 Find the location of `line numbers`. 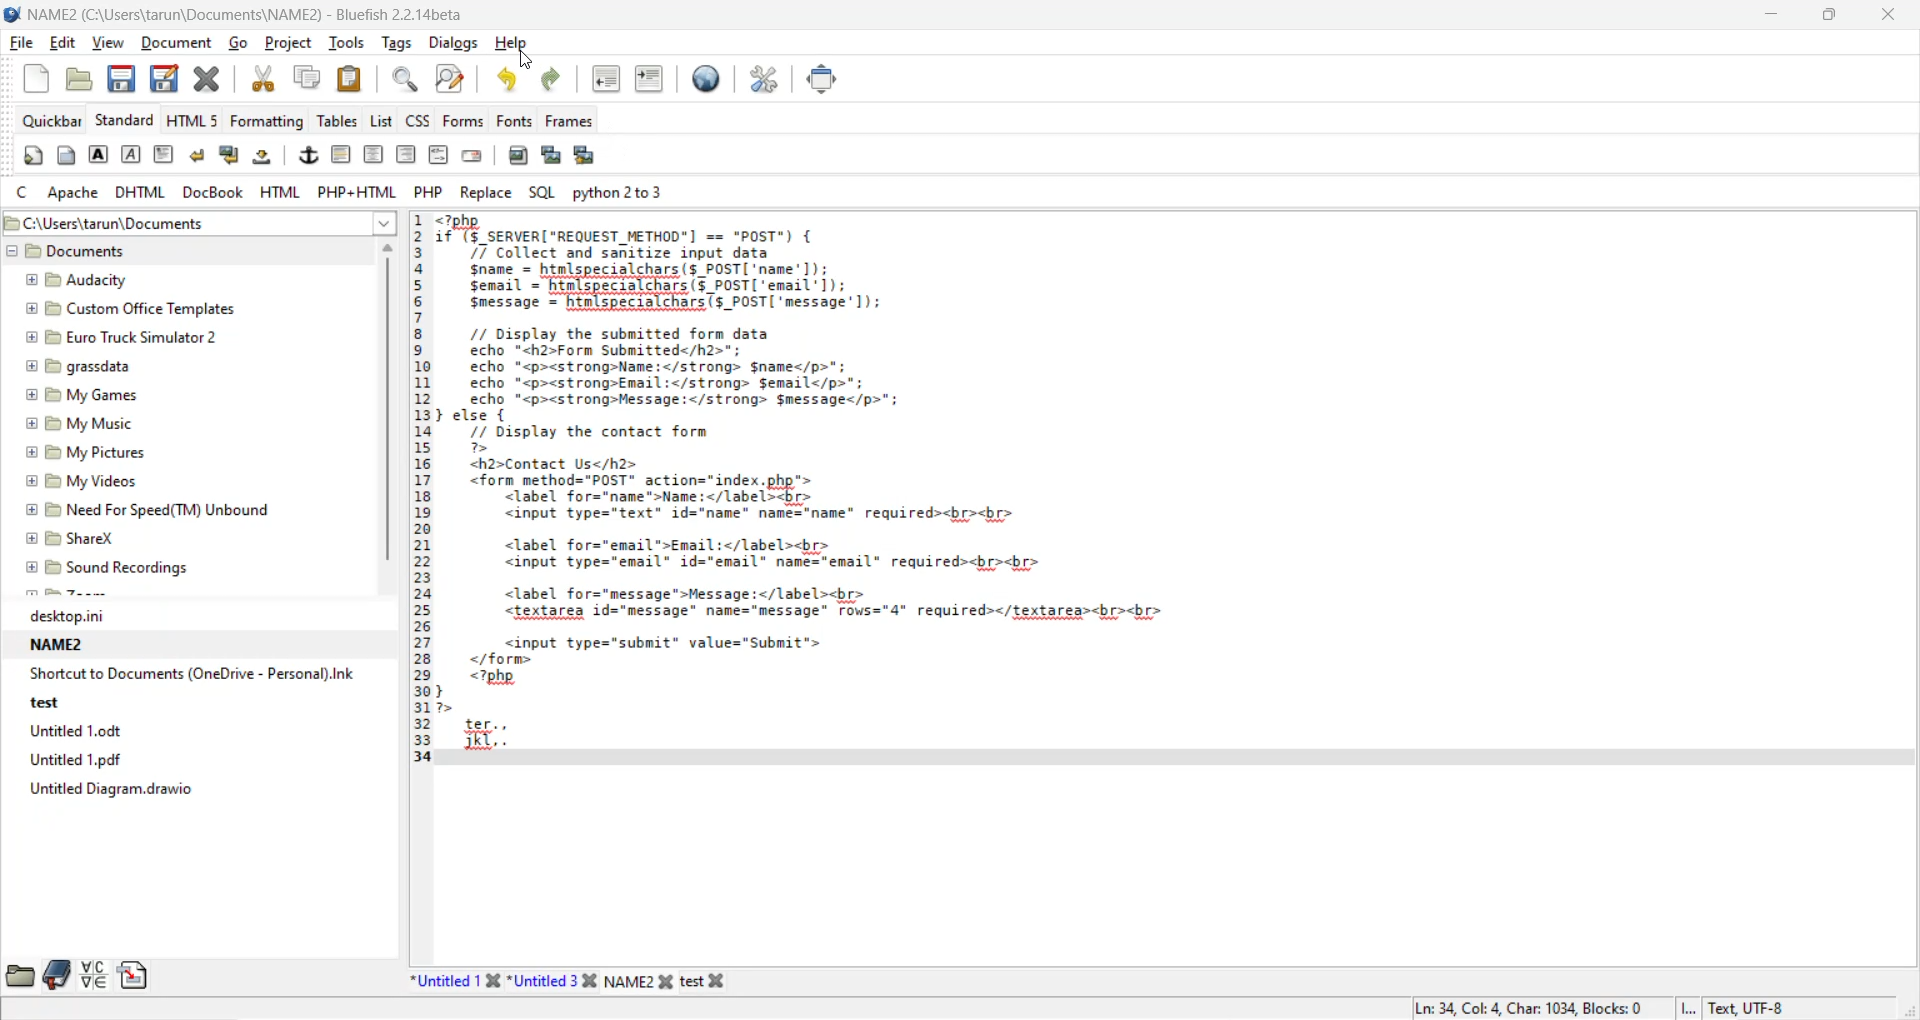

line numbers is located at coordinates (421, 490).